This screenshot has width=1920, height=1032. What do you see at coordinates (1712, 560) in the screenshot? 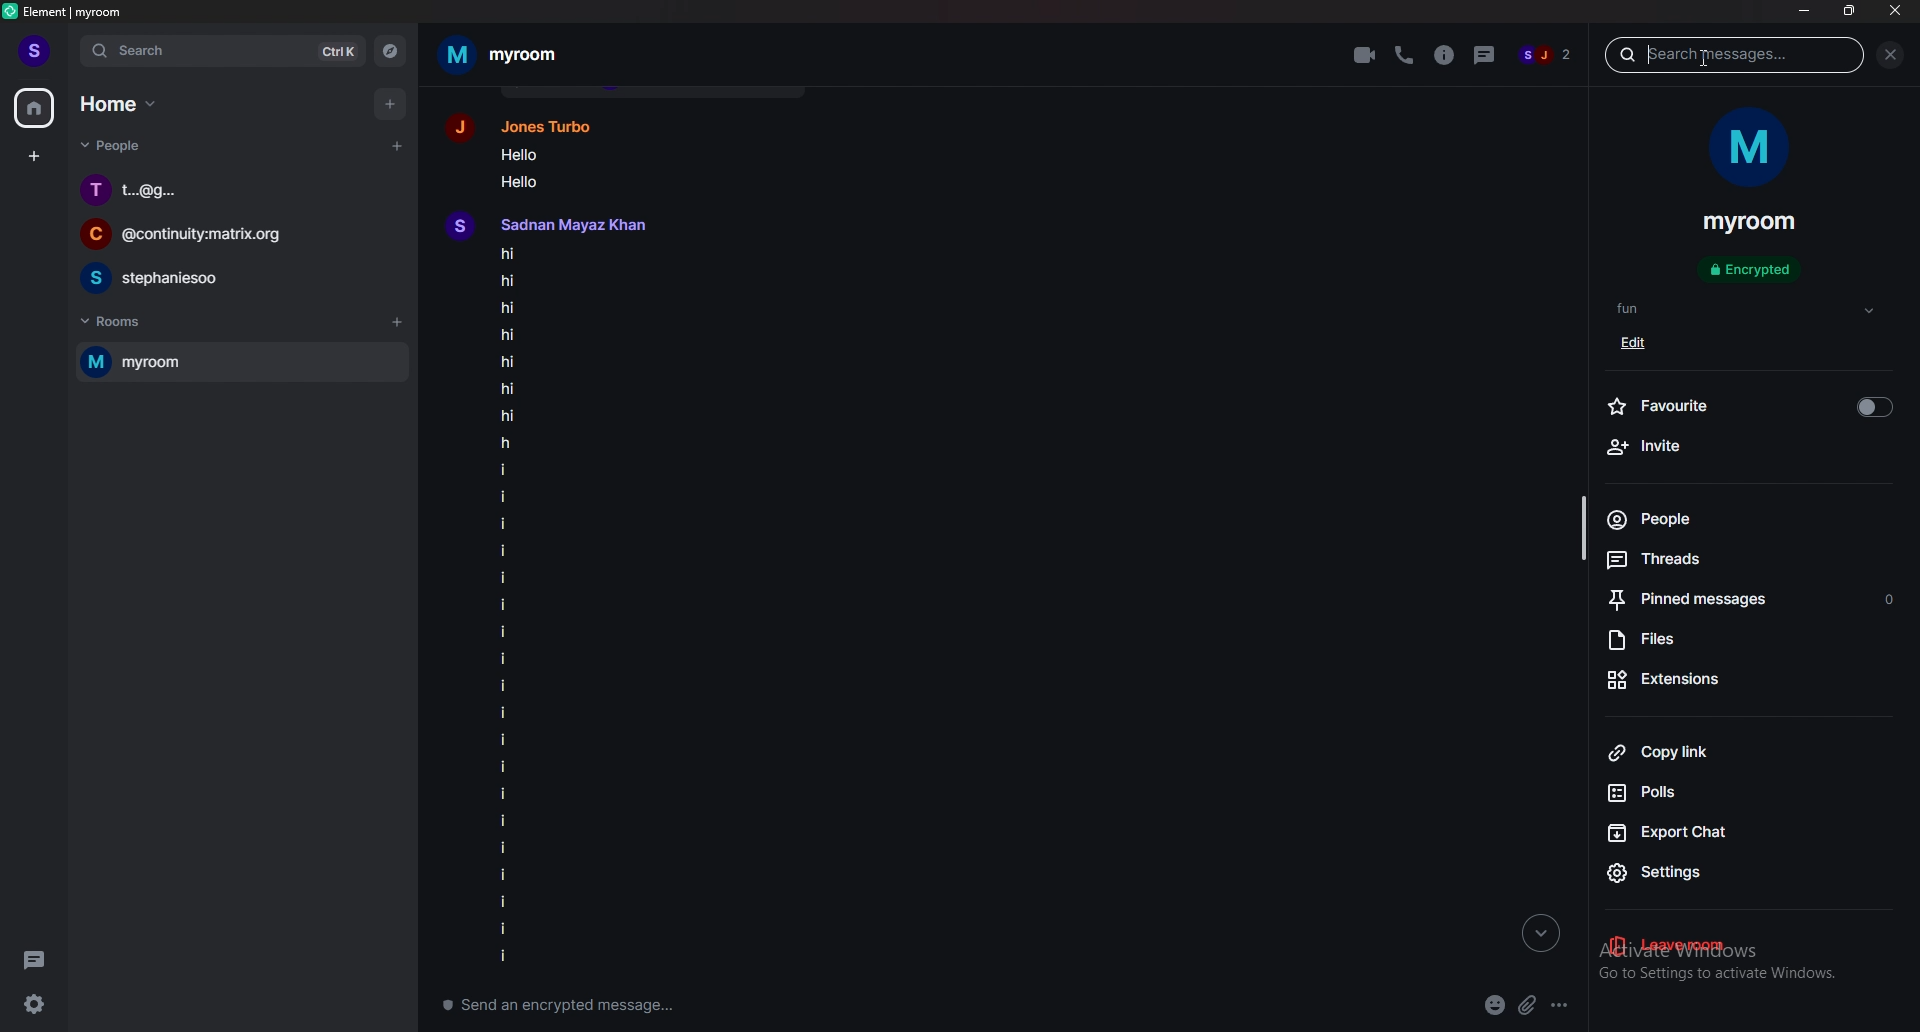
I see `threads` at bounding box center [1712, 560].